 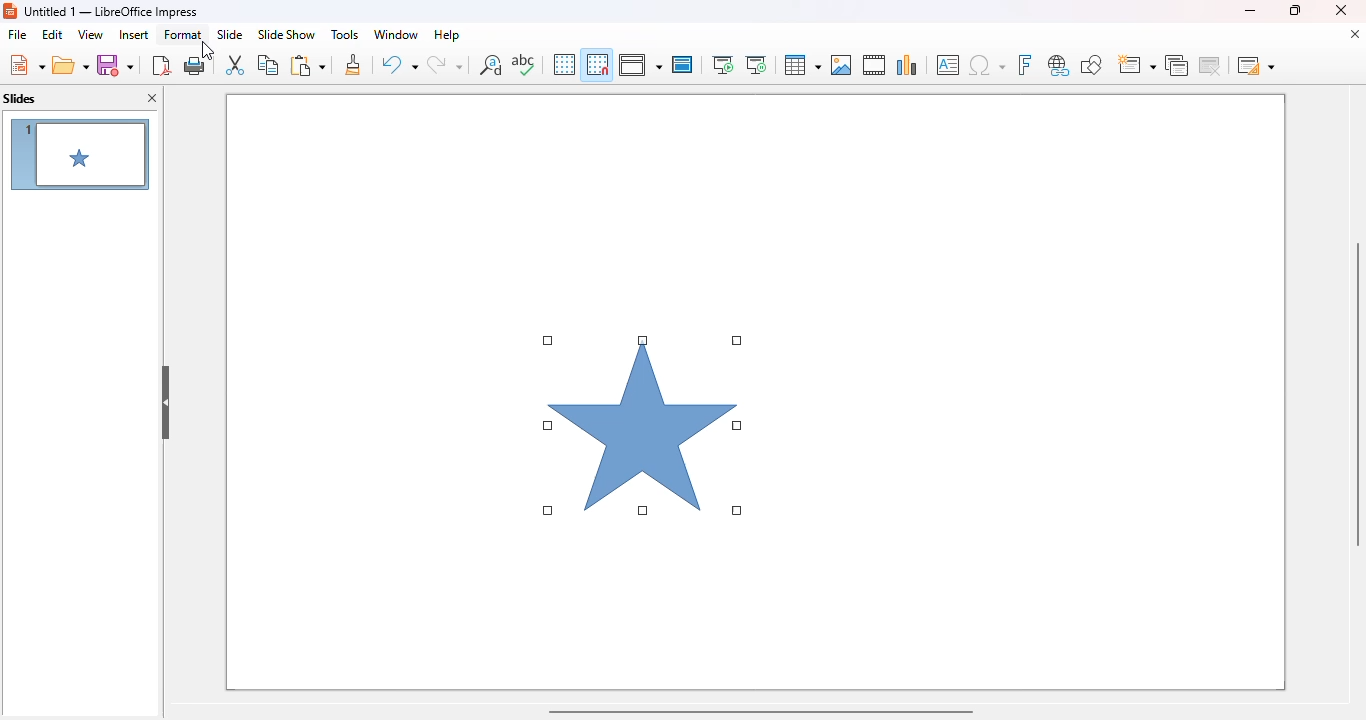 What do you see at coordinates (166, 403) in the screenshot?
I see `hide` at bounding box center [166, 403].